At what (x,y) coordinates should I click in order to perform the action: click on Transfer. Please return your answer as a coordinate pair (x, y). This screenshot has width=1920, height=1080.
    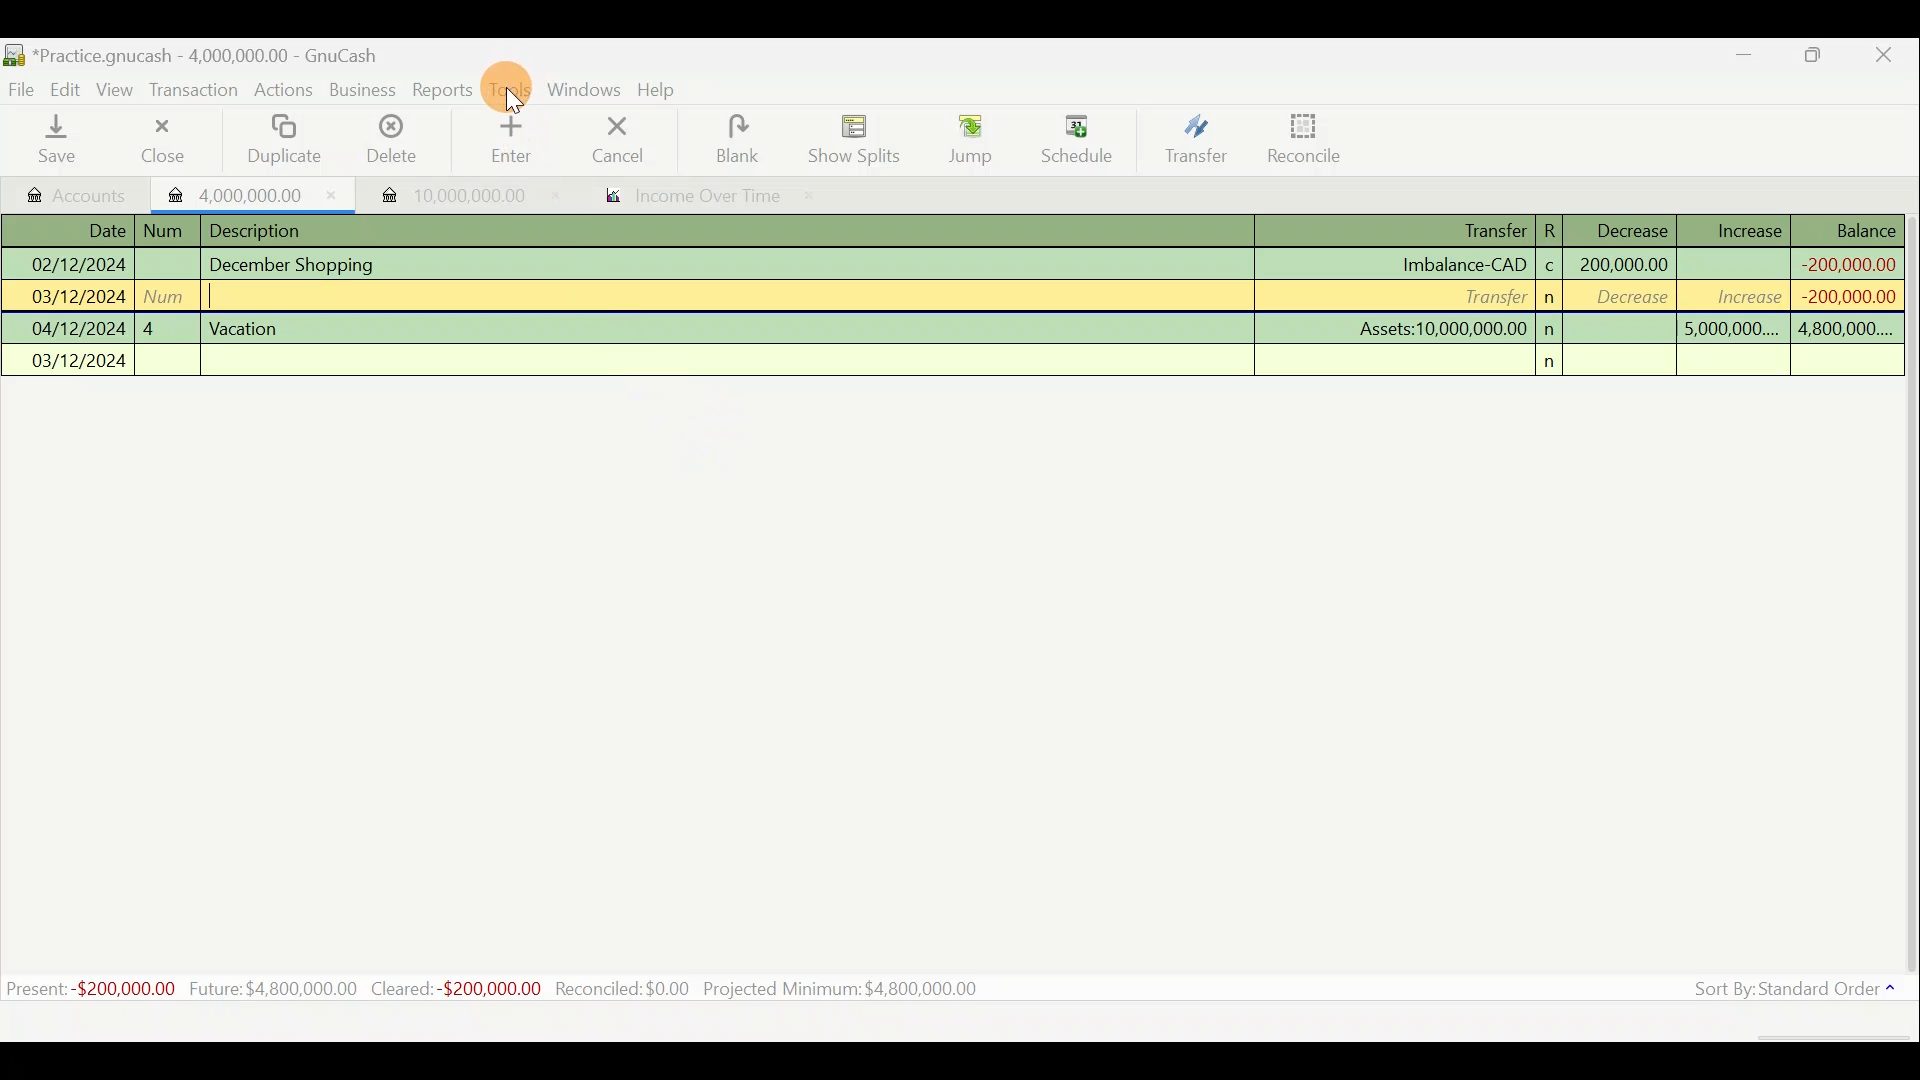
    Looking at the image, I should click on (1489, 295).